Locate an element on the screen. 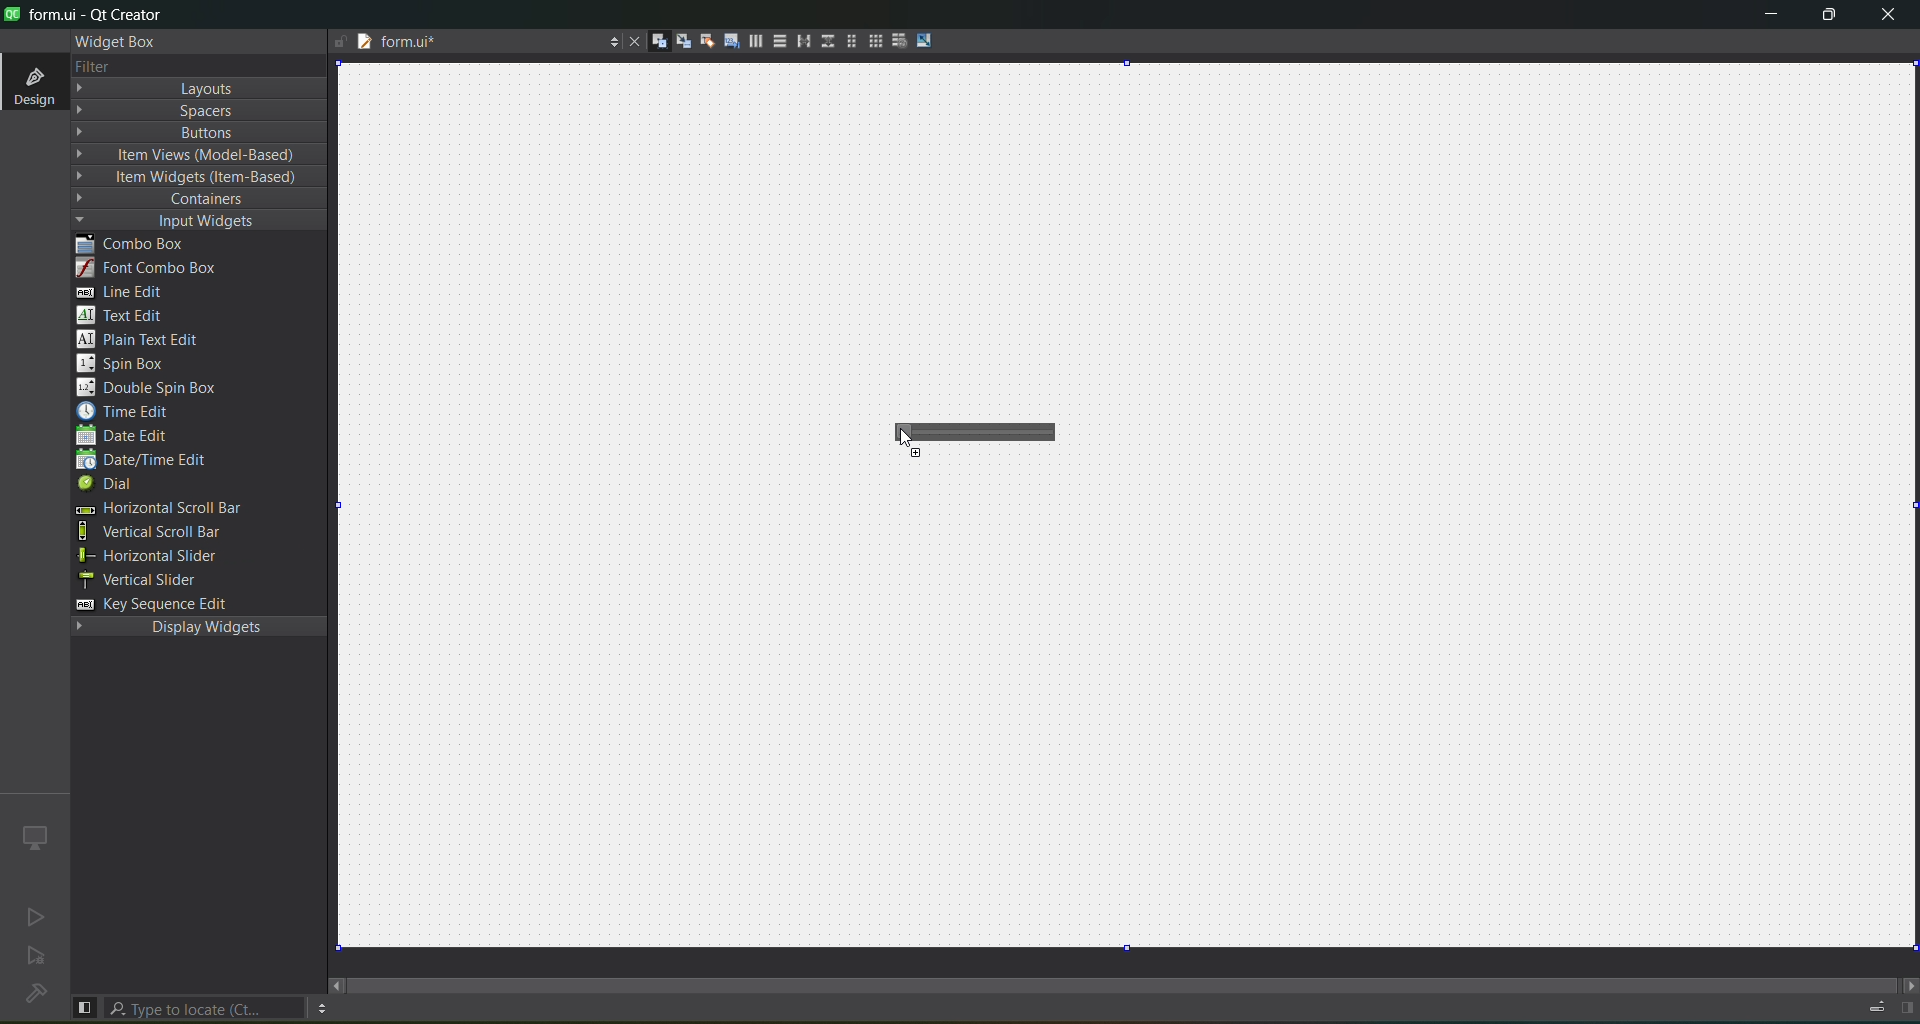 The height and width of the screenshot is (1024, 1920). show left is located at coordinates (86, 1006).